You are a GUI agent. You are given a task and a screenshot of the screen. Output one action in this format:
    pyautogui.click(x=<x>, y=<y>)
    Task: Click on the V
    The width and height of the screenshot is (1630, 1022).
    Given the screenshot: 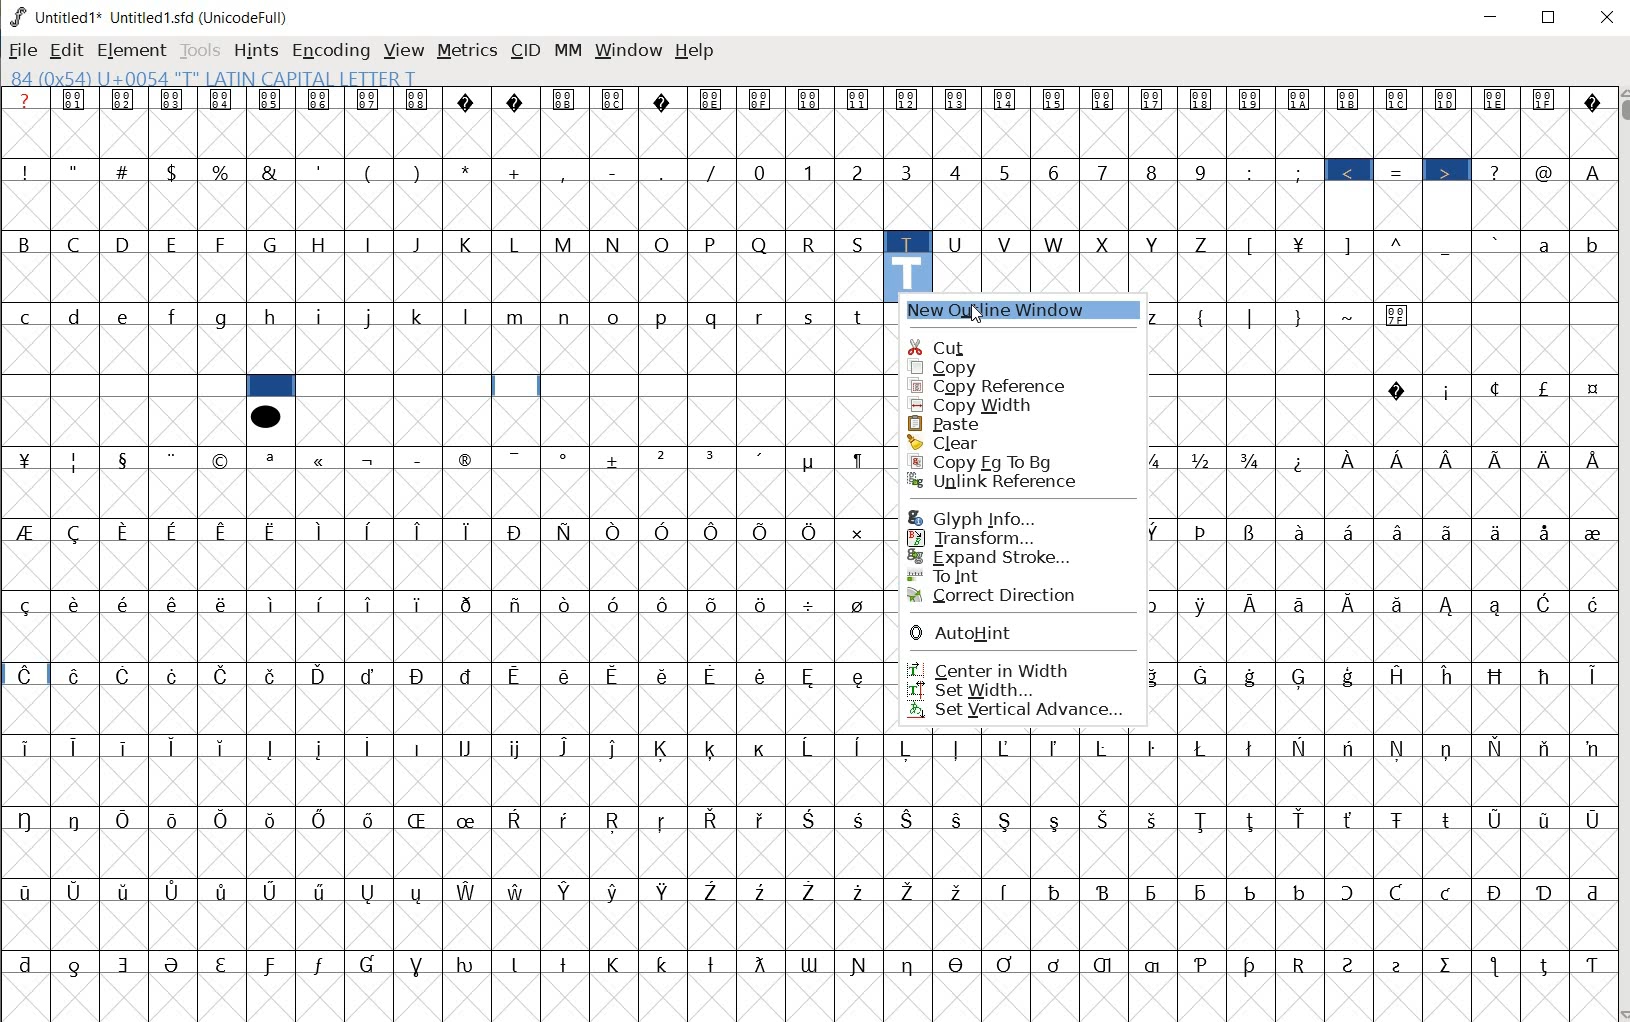 What is the action you would take?
    pyautogui.click(x=1008, y=245)
    